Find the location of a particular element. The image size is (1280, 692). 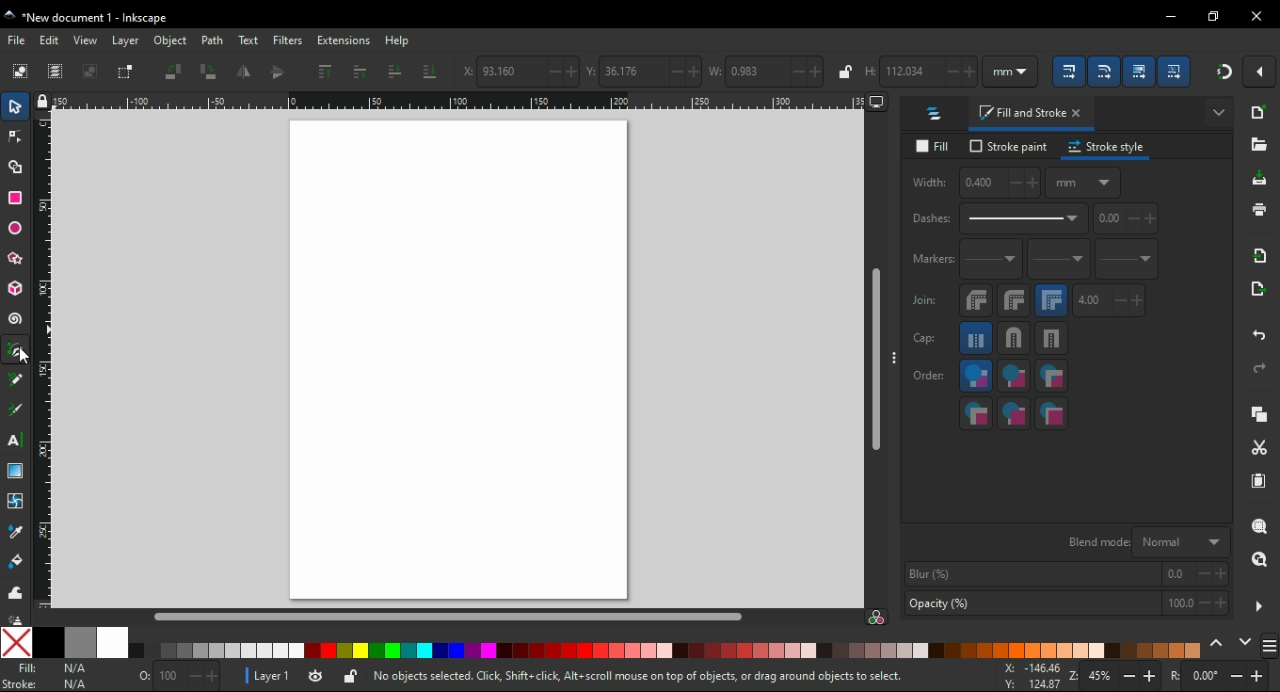

previous is located at coordinates (1219, 644).